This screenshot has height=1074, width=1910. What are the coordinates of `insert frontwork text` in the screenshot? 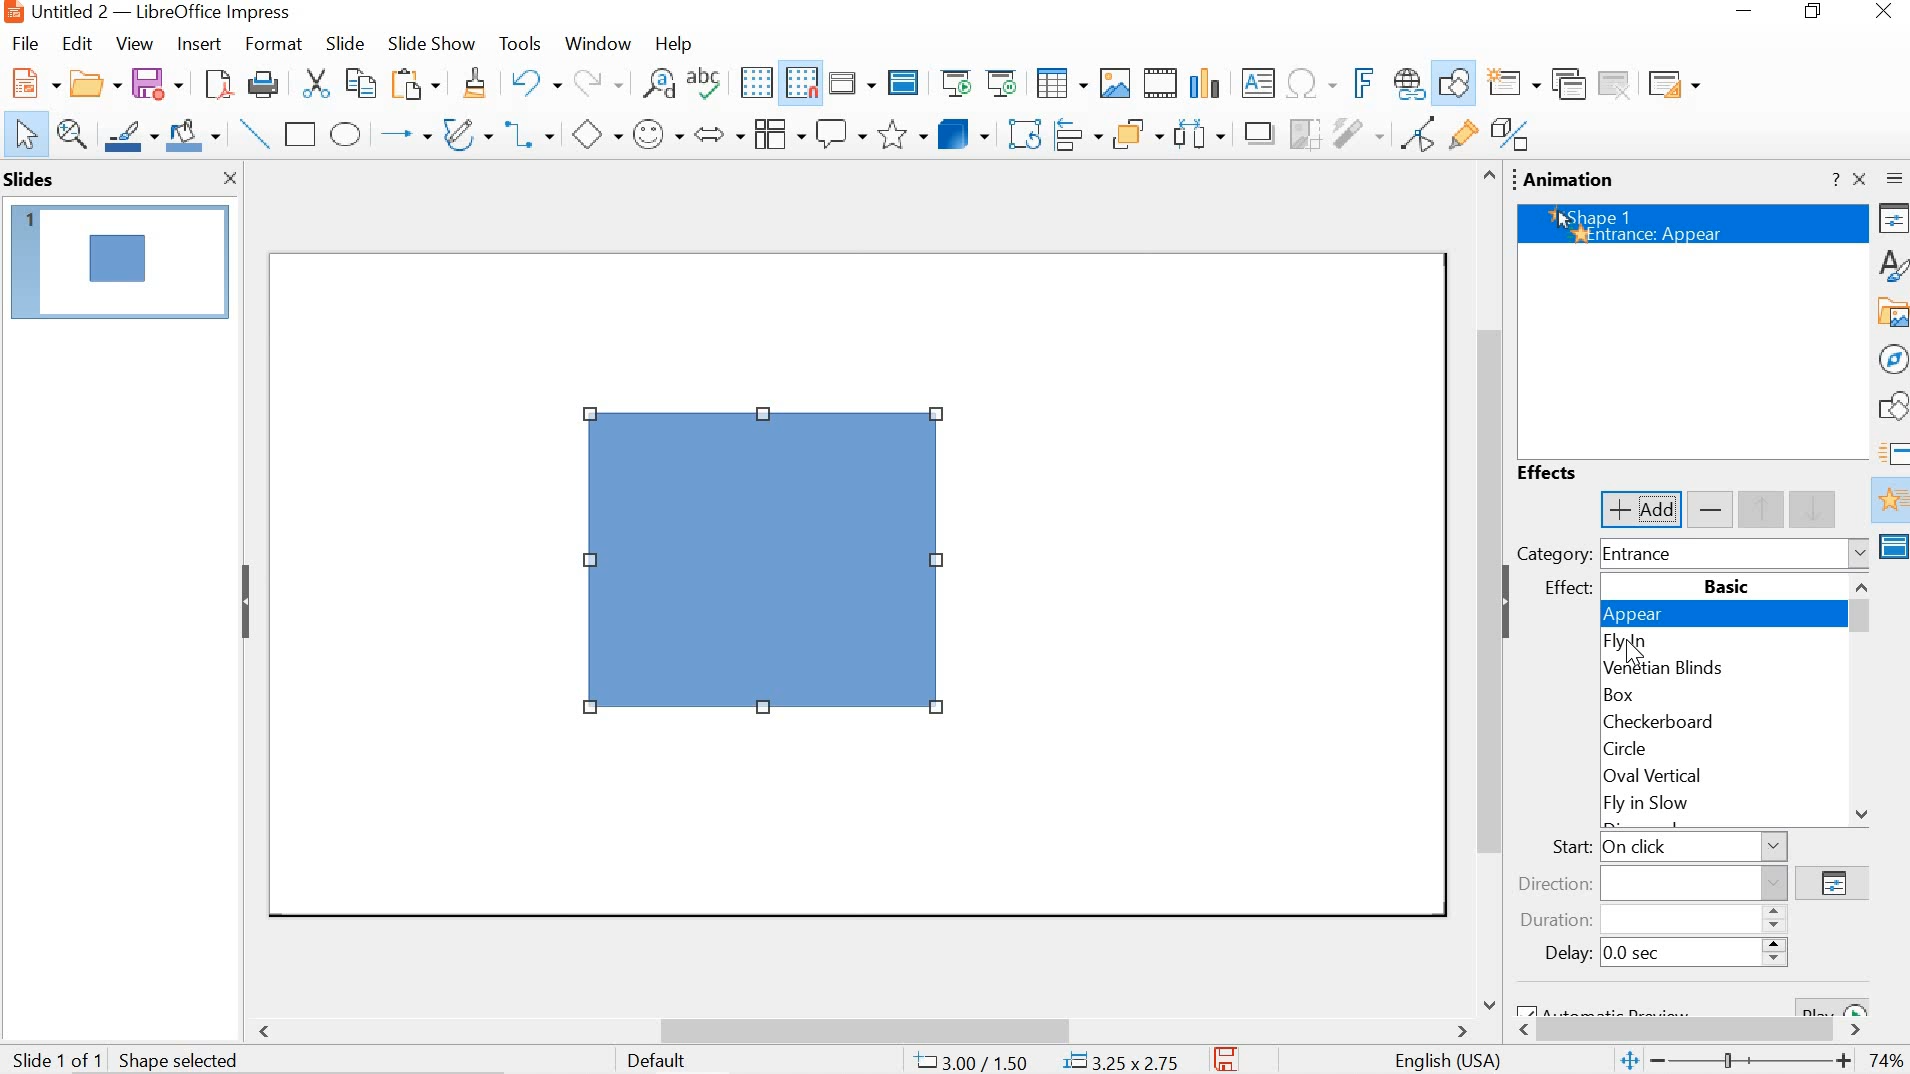 It's located at (1366, 83).